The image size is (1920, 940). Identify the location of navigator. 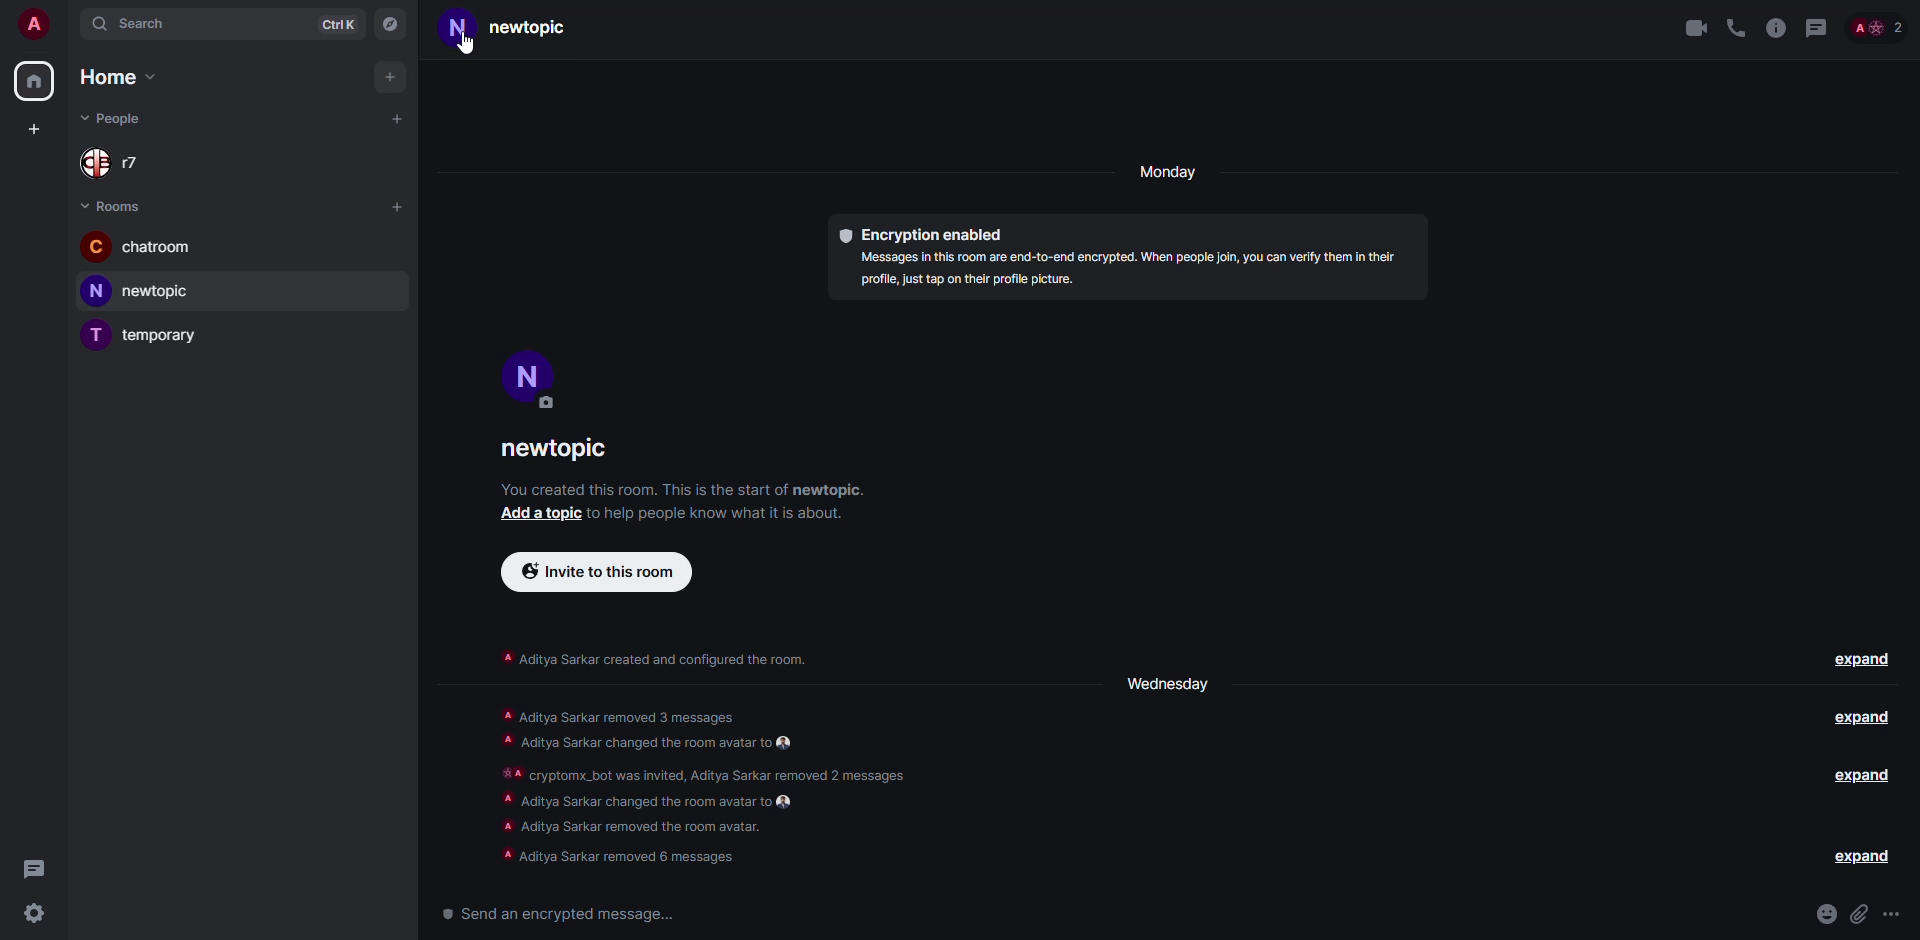
(390, 25).